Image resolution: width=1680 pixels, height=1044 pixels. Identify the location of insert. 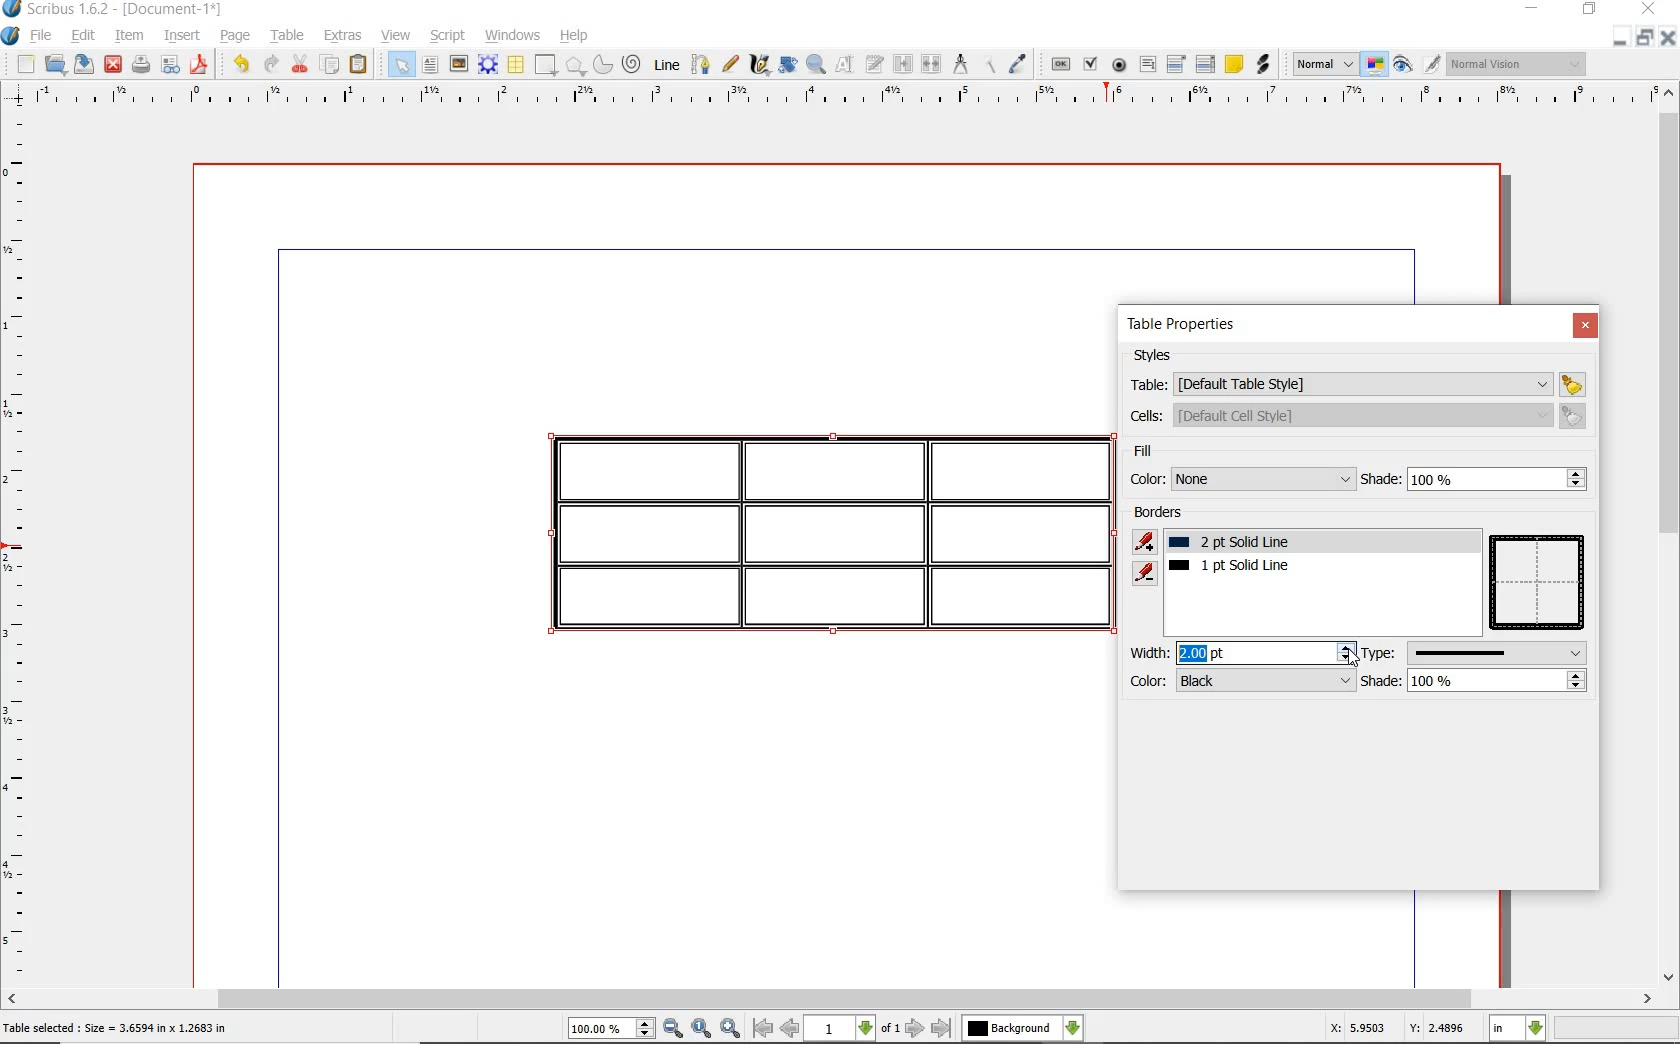
(186, 34).